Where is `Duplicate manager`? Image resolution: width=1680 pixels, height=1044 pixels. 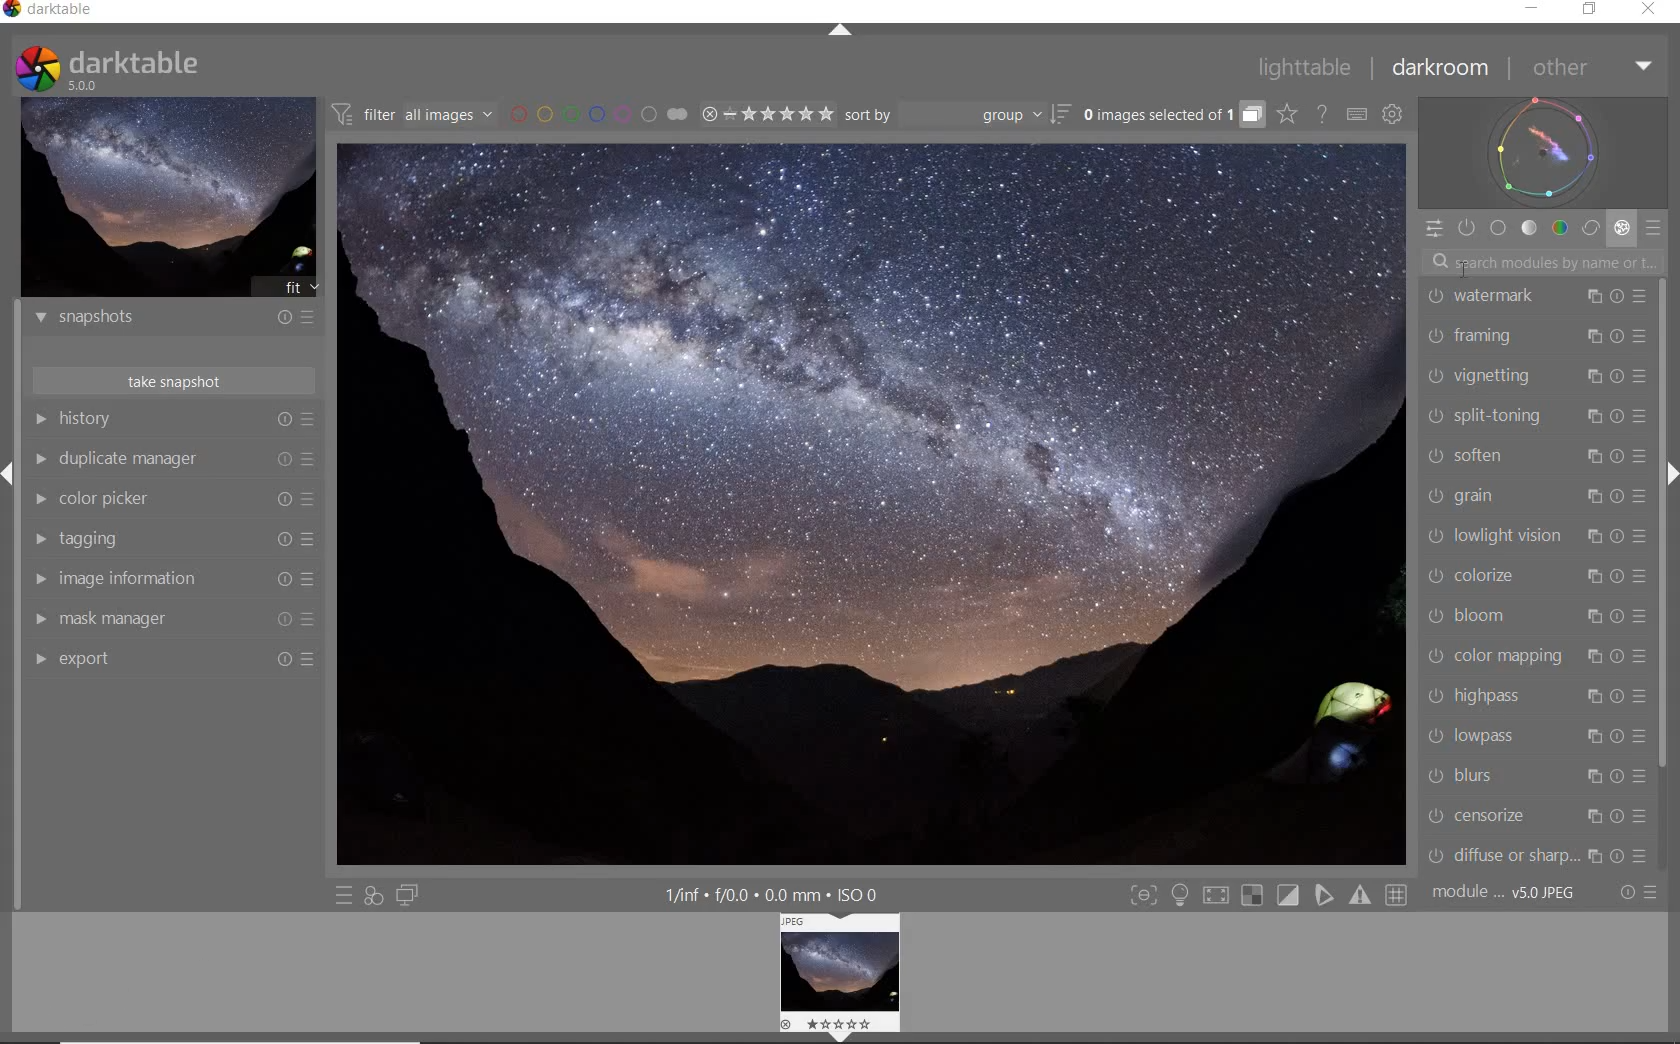 Duplicate manager is located at coordinates (134, 456).